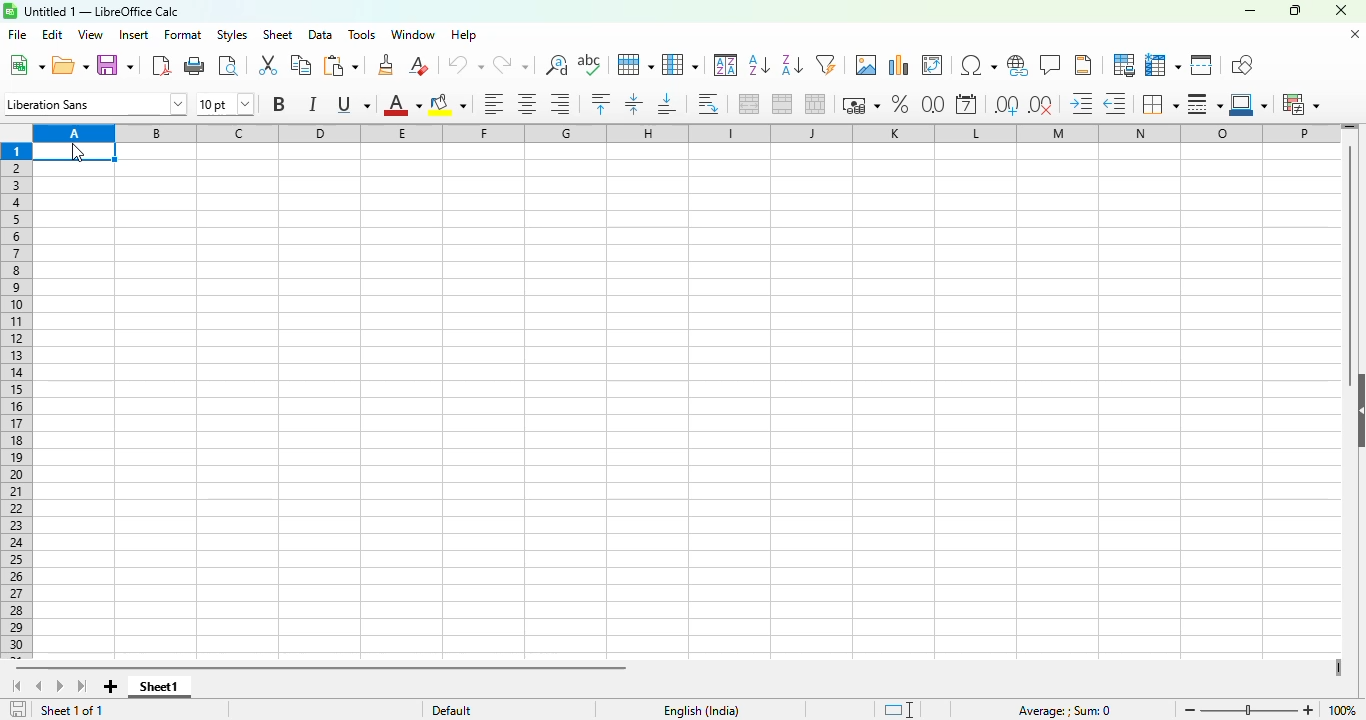 The height and width of the screenshot is (720, 1366). I want to click on styles, so click(232, 34).